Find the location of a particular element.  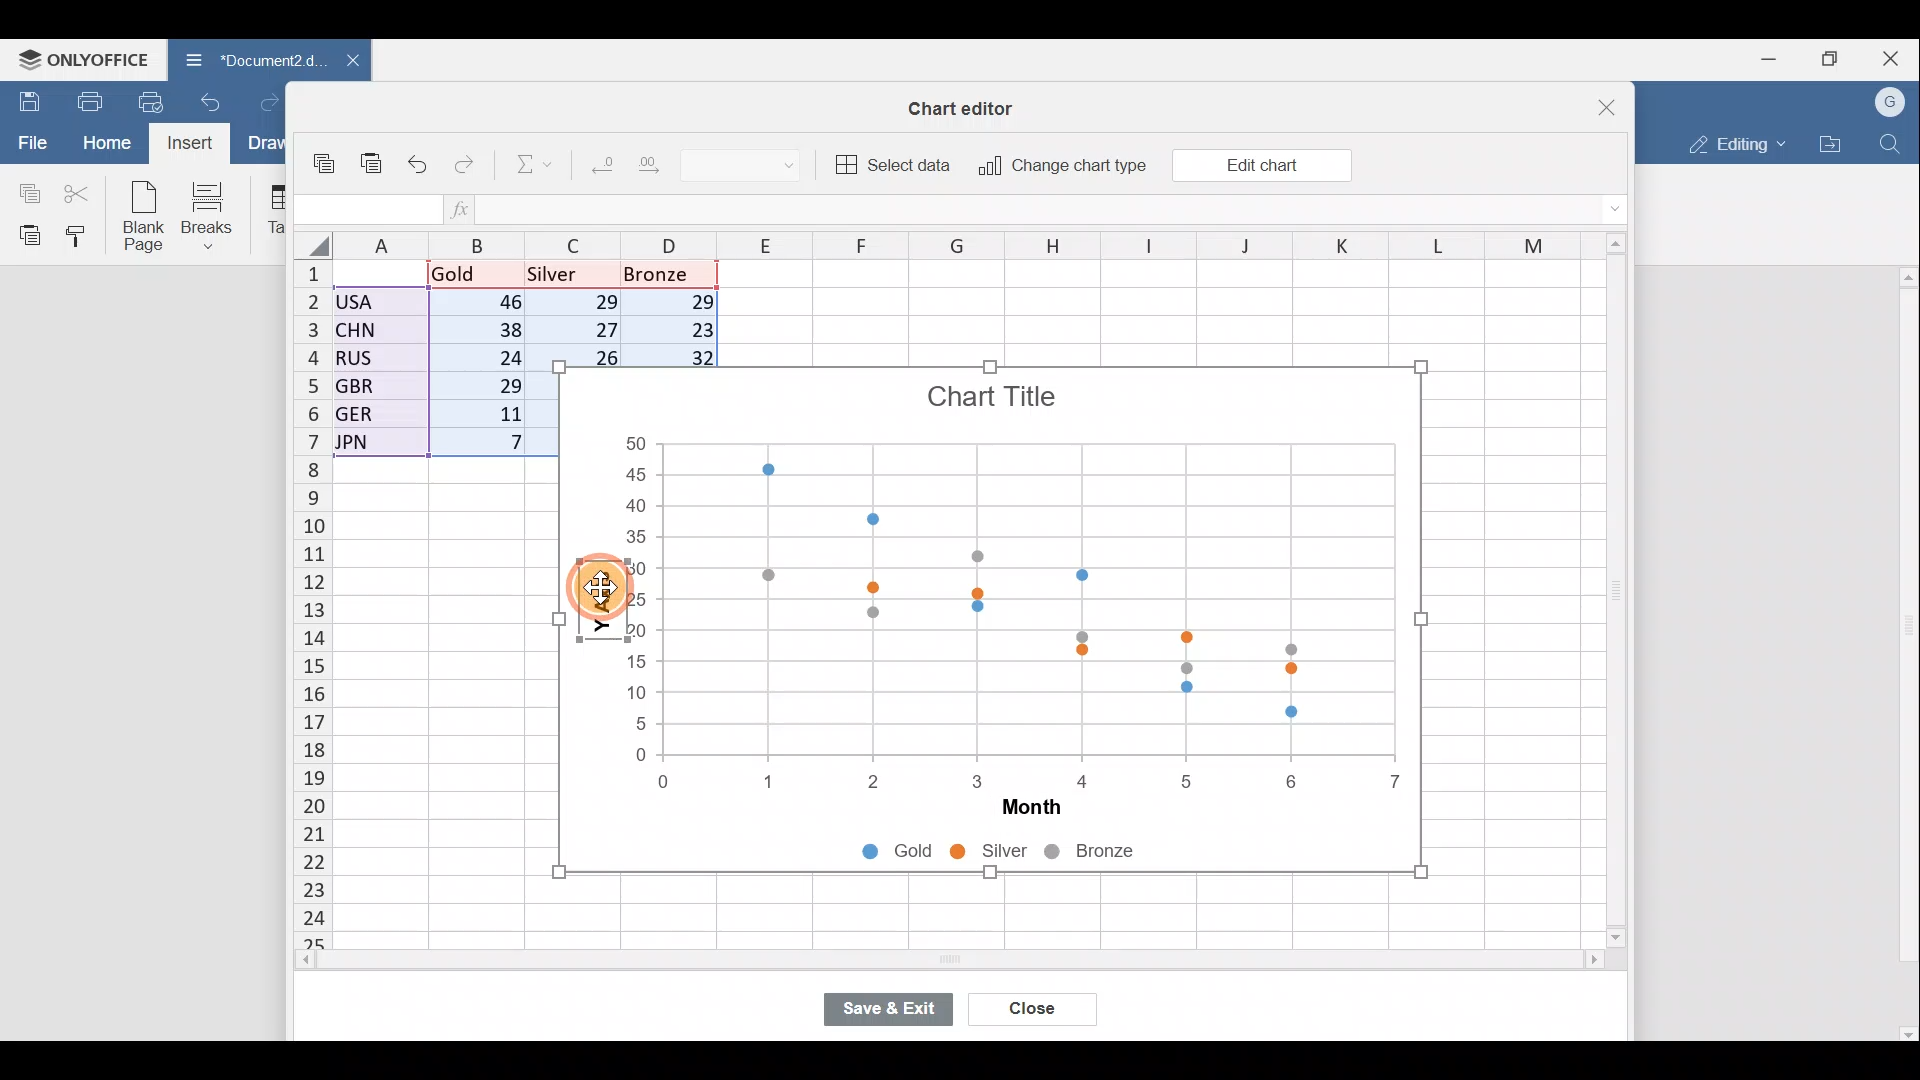

Print file is located at coordinates (88, 100).